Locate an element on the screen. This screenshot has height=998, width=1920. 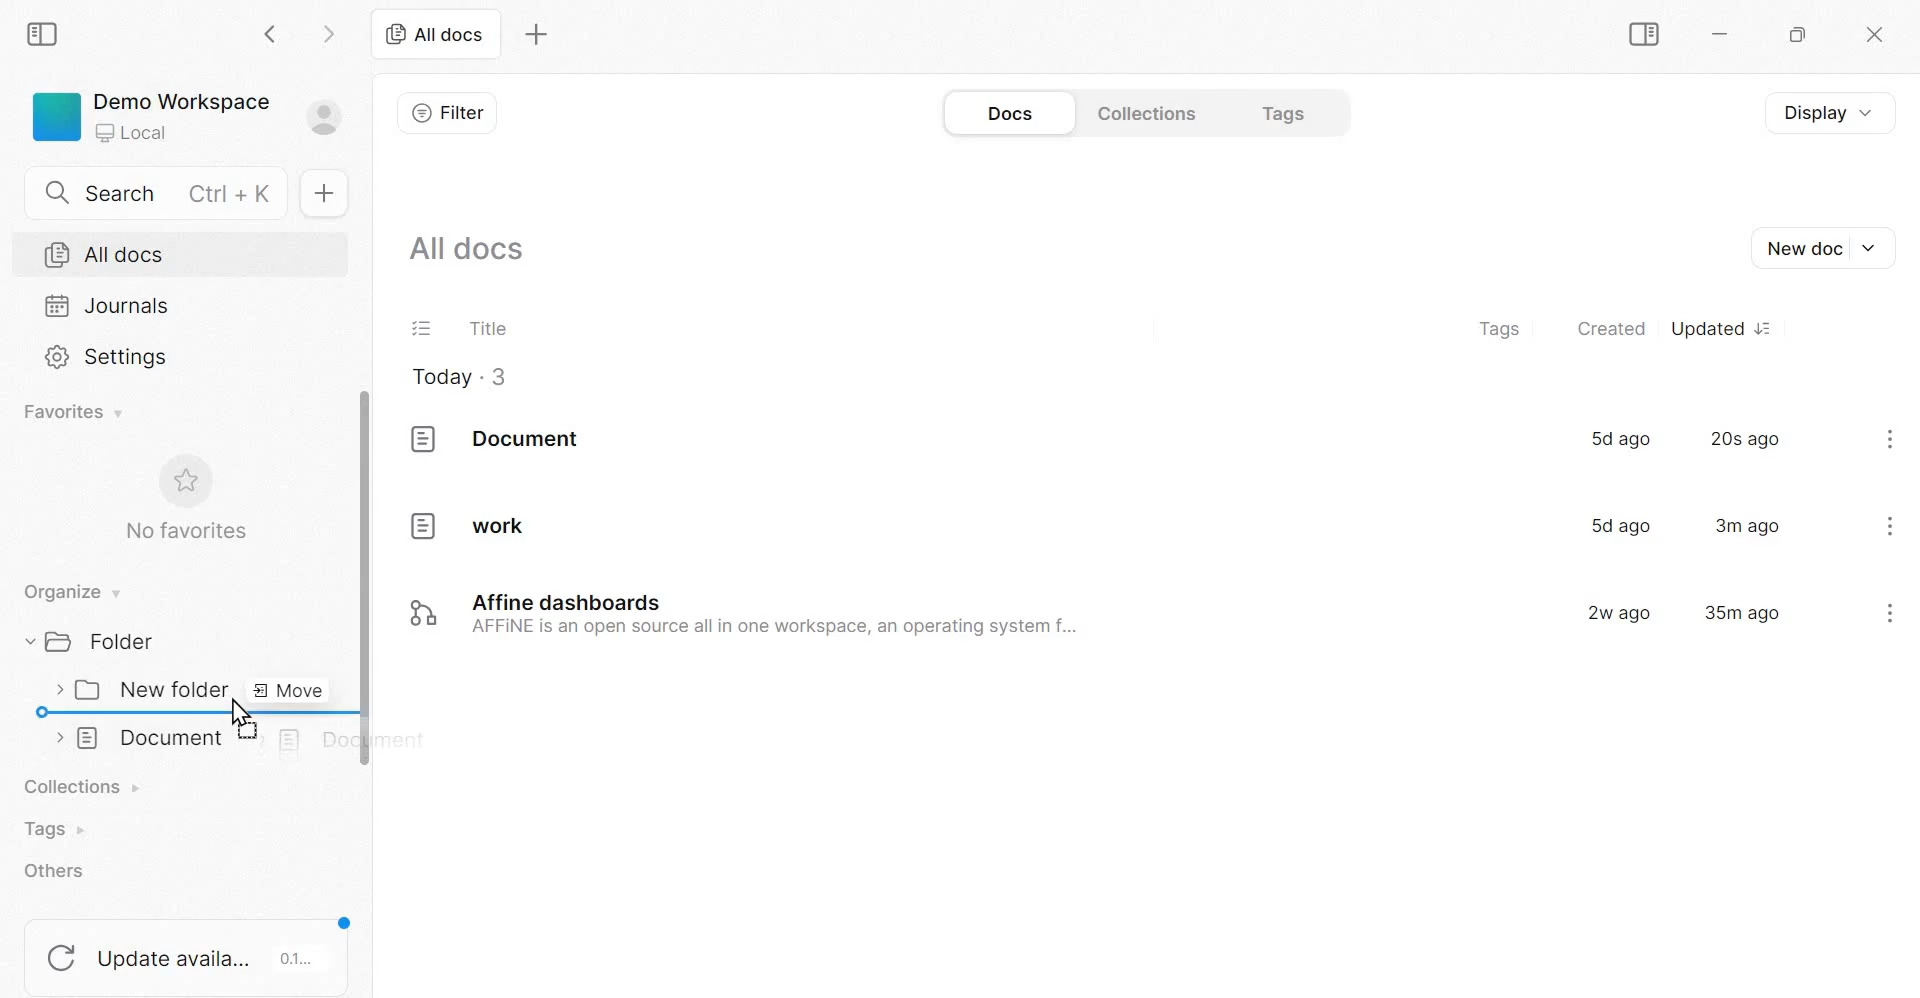
Demo Workspace is located at coordinates (187, 114).